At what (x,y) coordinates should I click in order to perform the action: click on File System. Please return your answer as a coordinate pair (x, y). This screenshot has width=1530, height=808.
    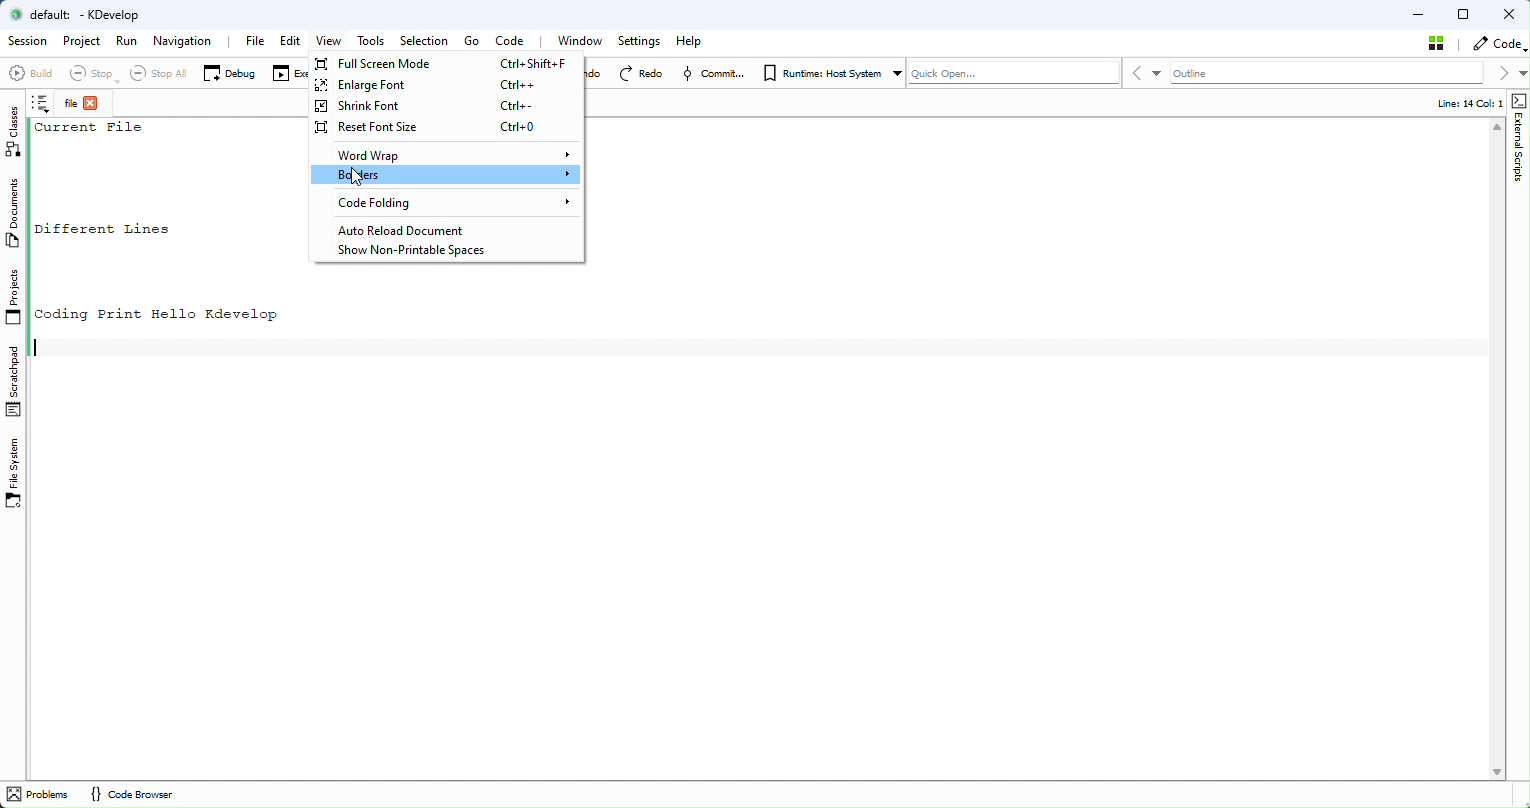
    Looking at the image, I should click on (17, 474).